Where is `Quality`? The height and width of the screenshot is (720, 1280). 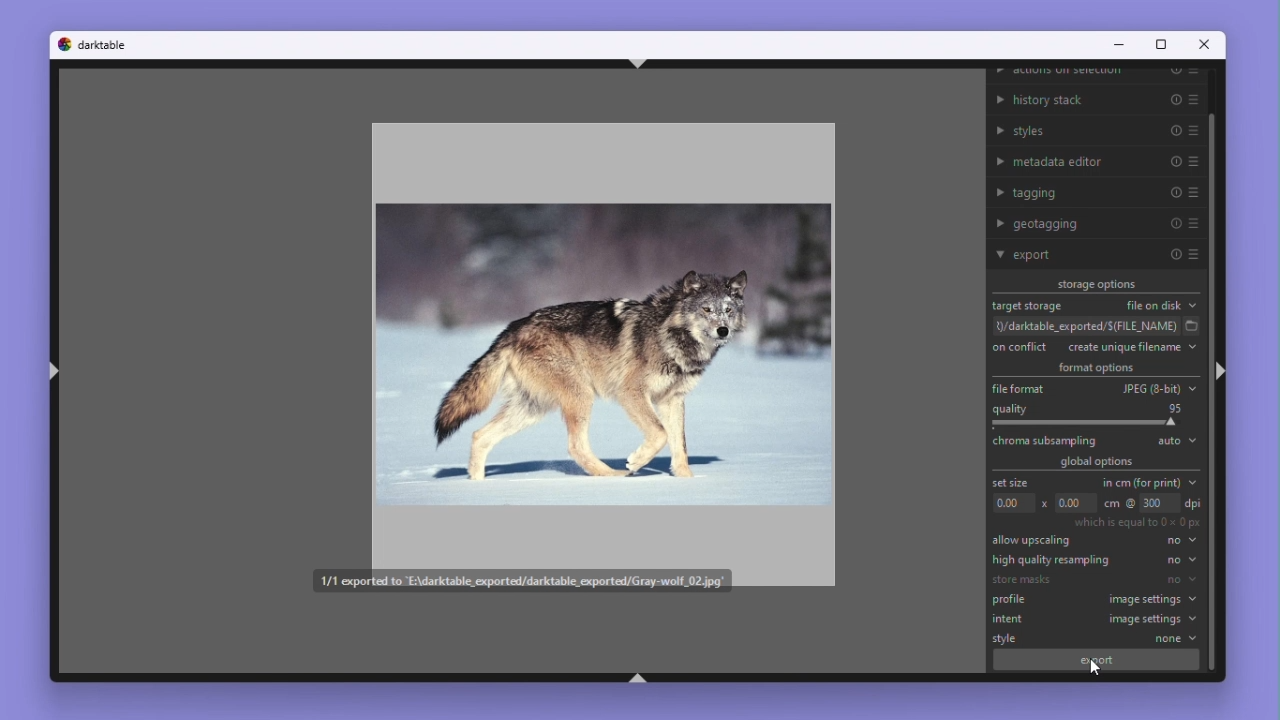
Quality is located at coordinates (1018, 410).